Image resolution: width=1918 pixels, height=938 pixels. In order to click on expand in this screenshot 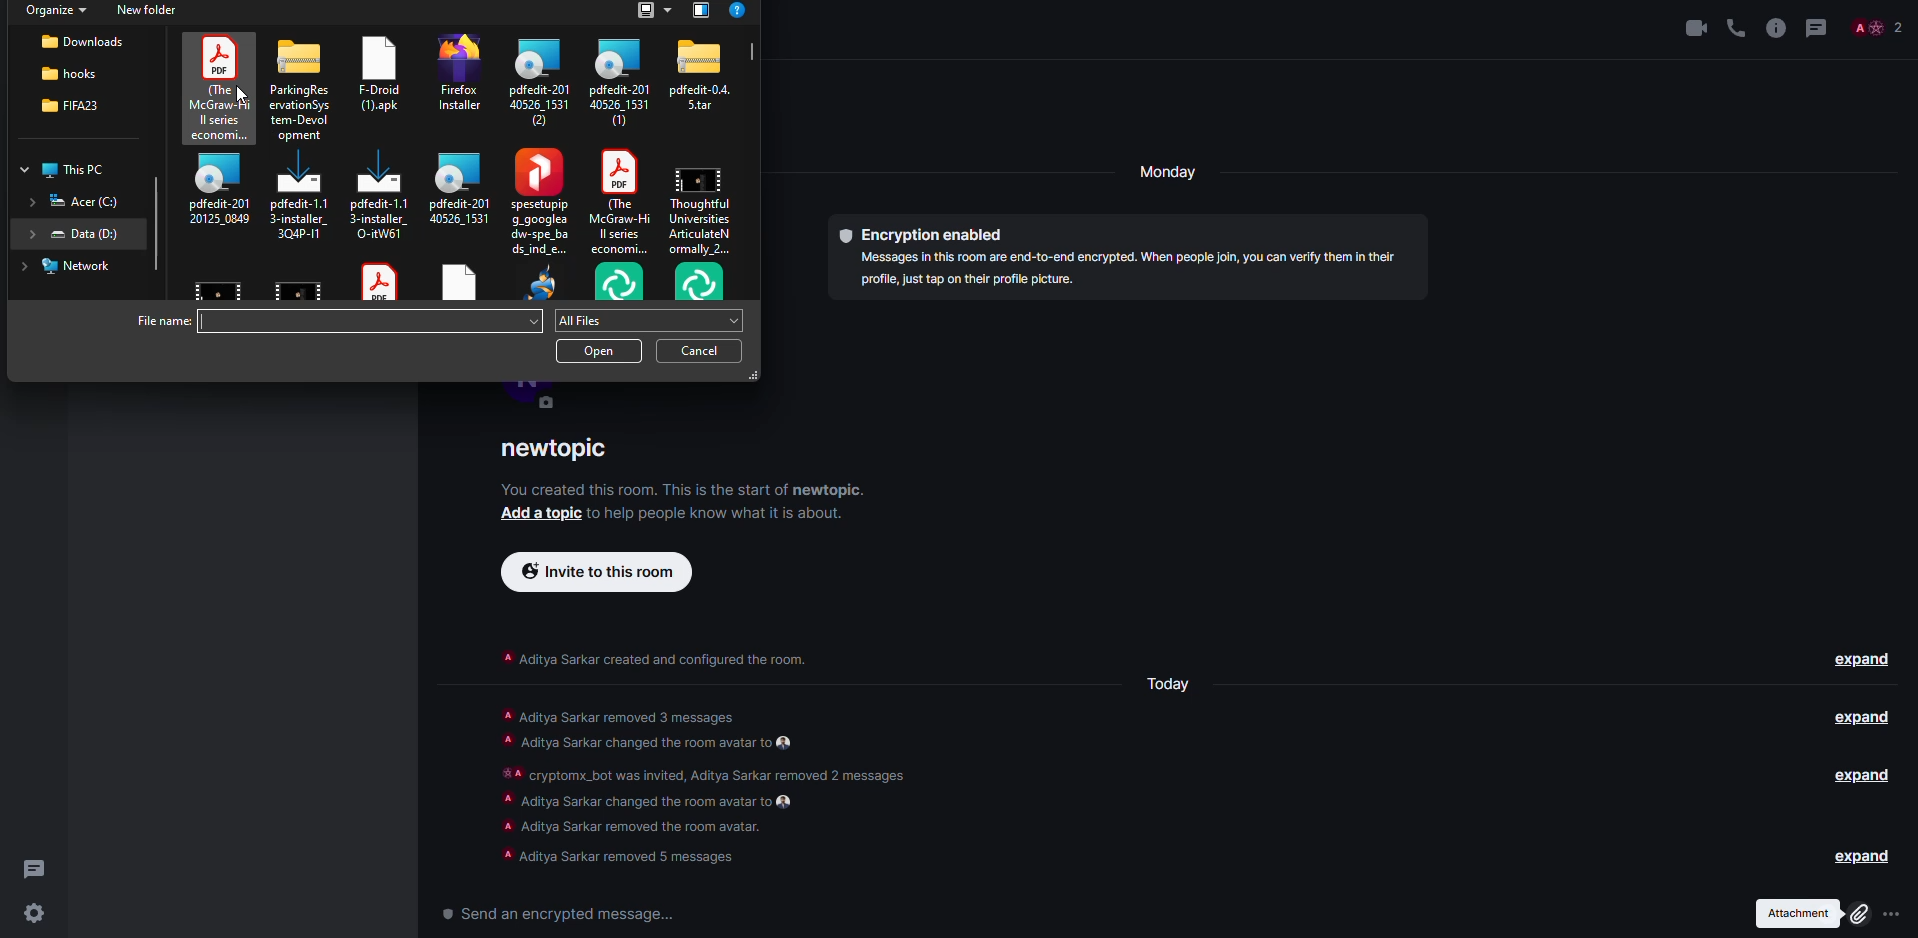, I will do `click(1858, 658)`.